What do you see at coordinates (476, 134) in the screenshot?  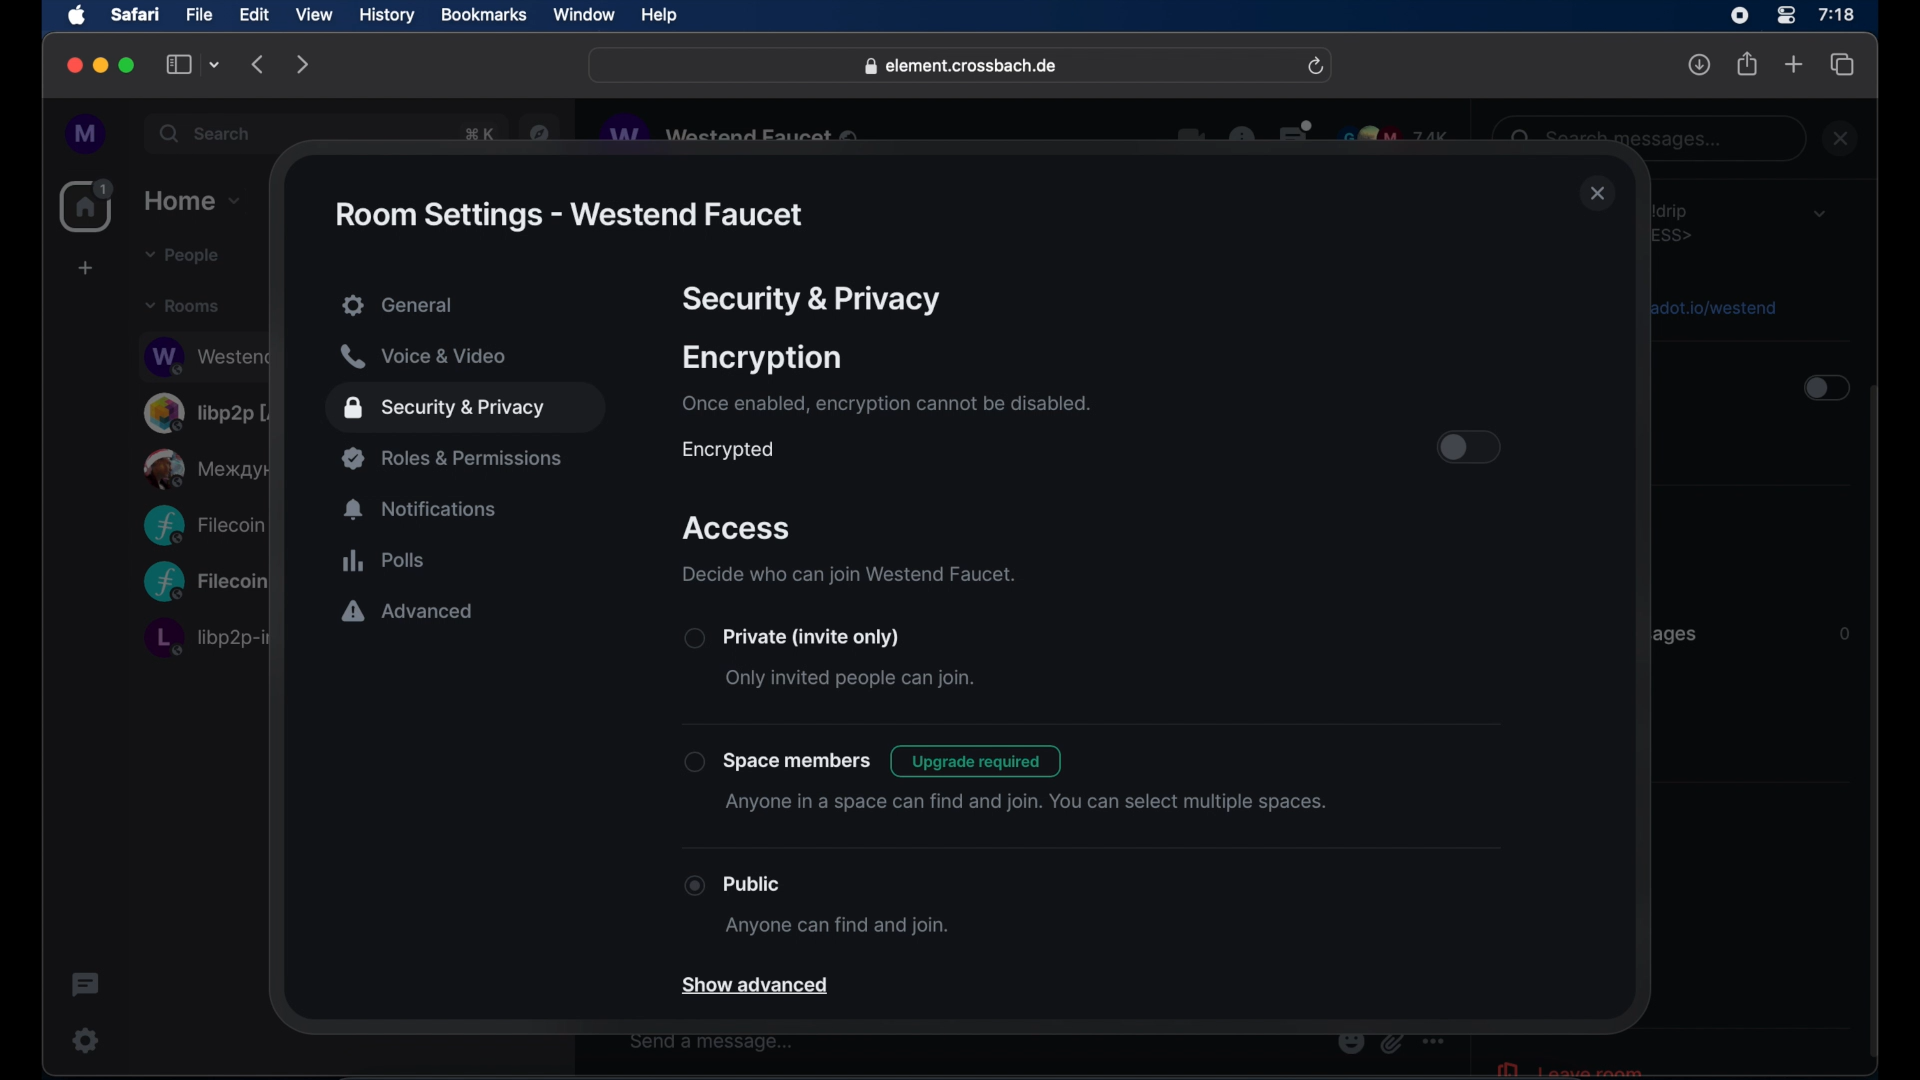 I see `obscure` at bounding box center [476, 134].